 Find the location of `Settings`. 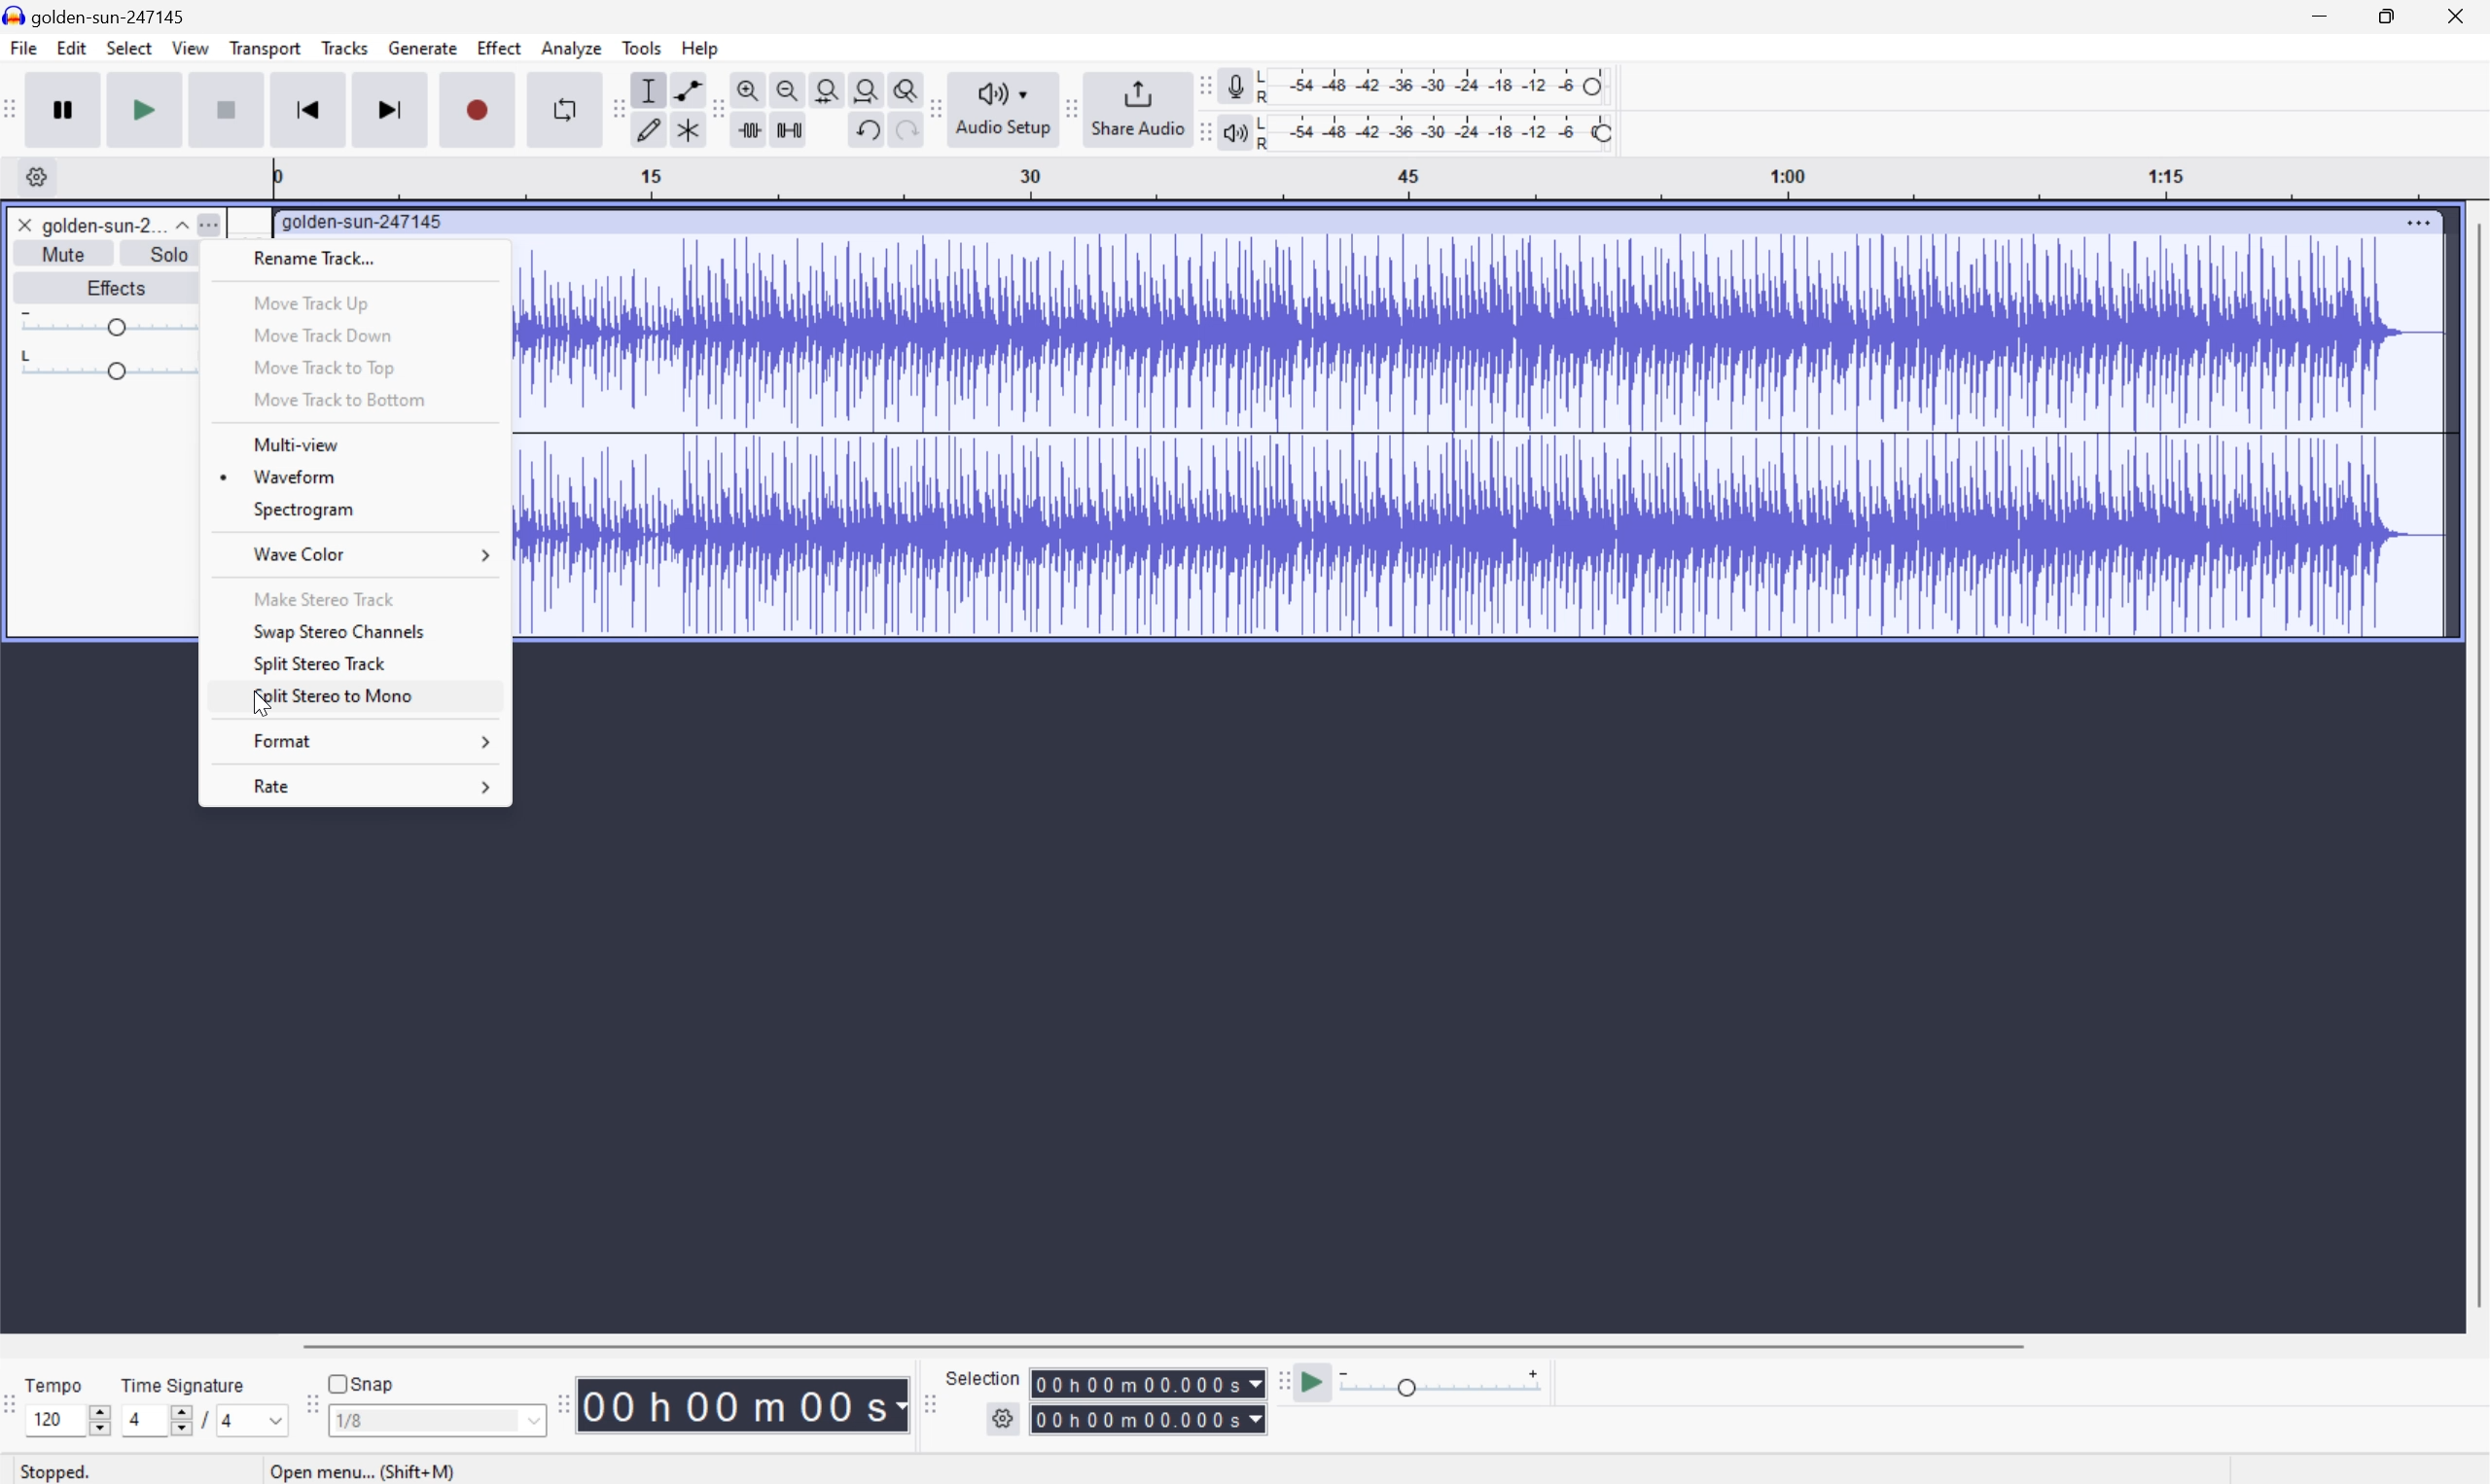

Settings is located at coordinates (31, 176).